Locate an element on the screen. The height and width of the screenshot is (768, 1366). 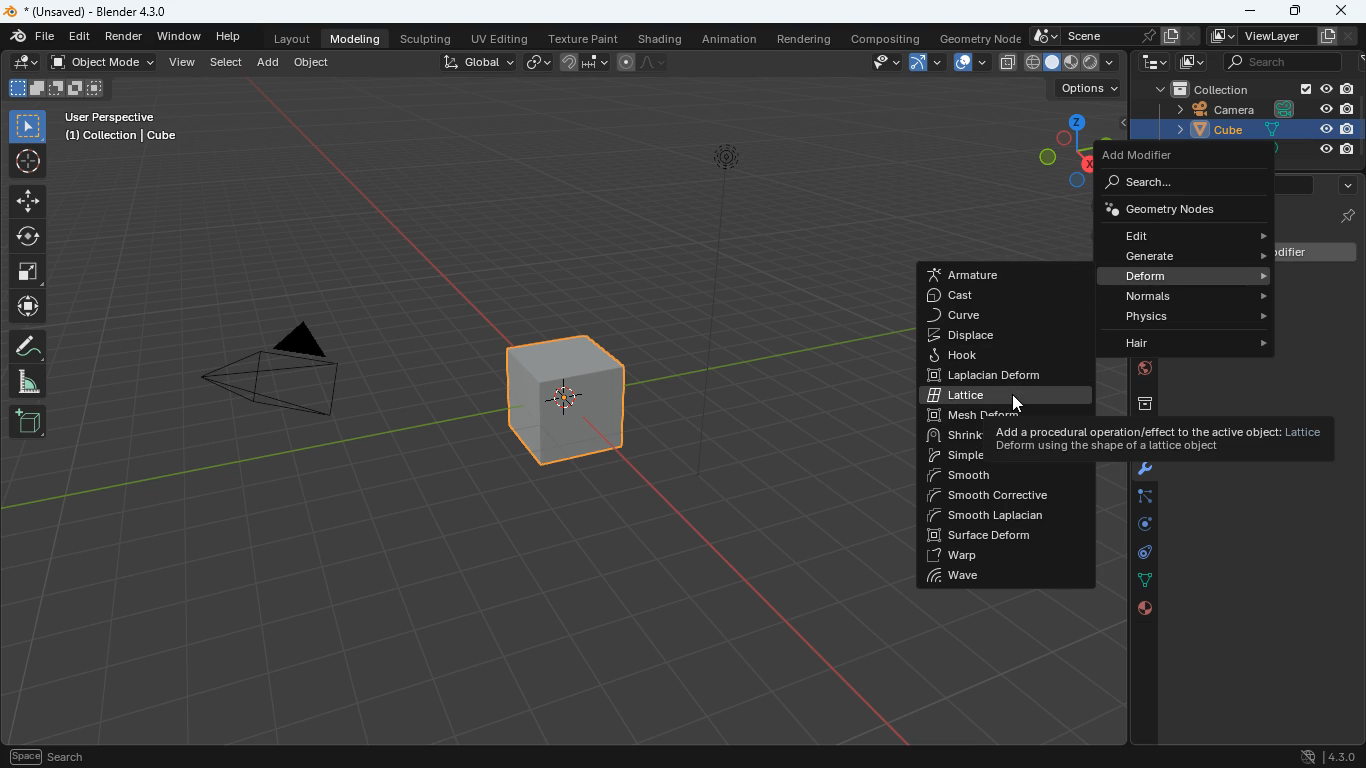
geometry nods is located at coordinates (1182, 210).